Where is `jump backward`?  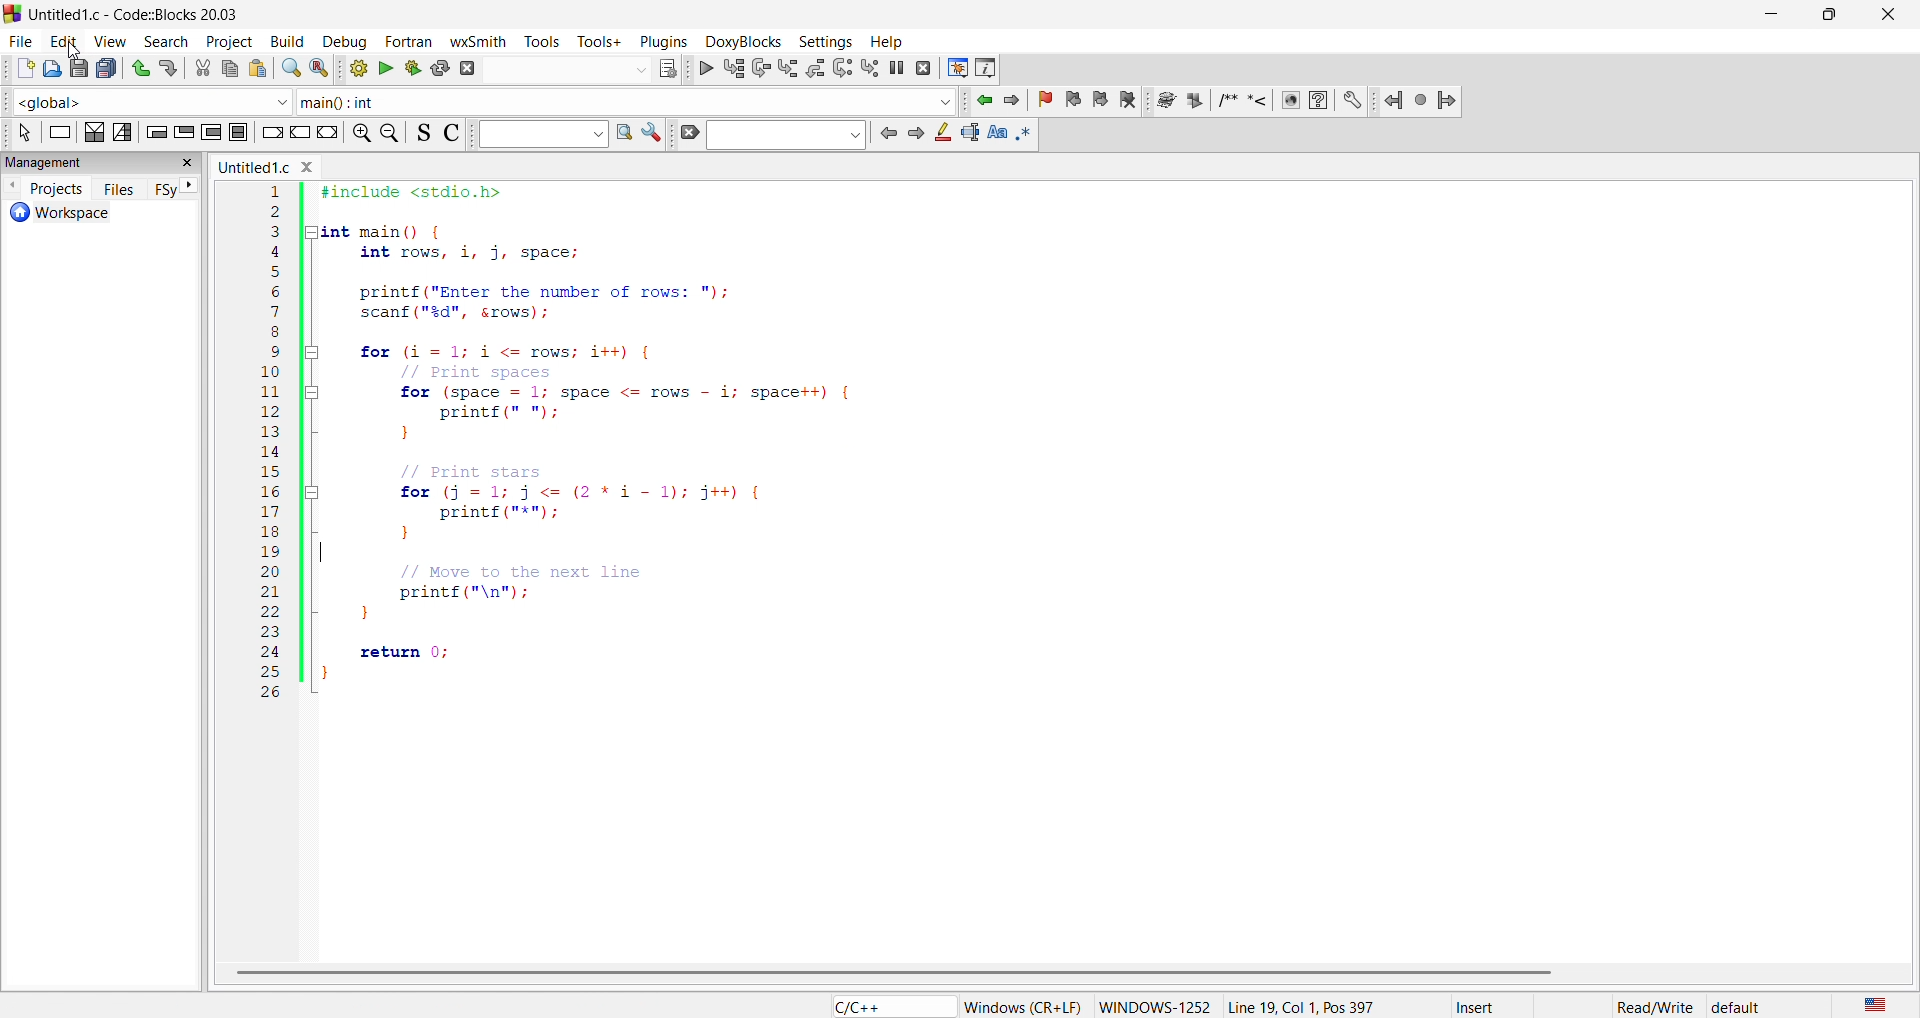
jump backward is located at coordinates (986, 100).